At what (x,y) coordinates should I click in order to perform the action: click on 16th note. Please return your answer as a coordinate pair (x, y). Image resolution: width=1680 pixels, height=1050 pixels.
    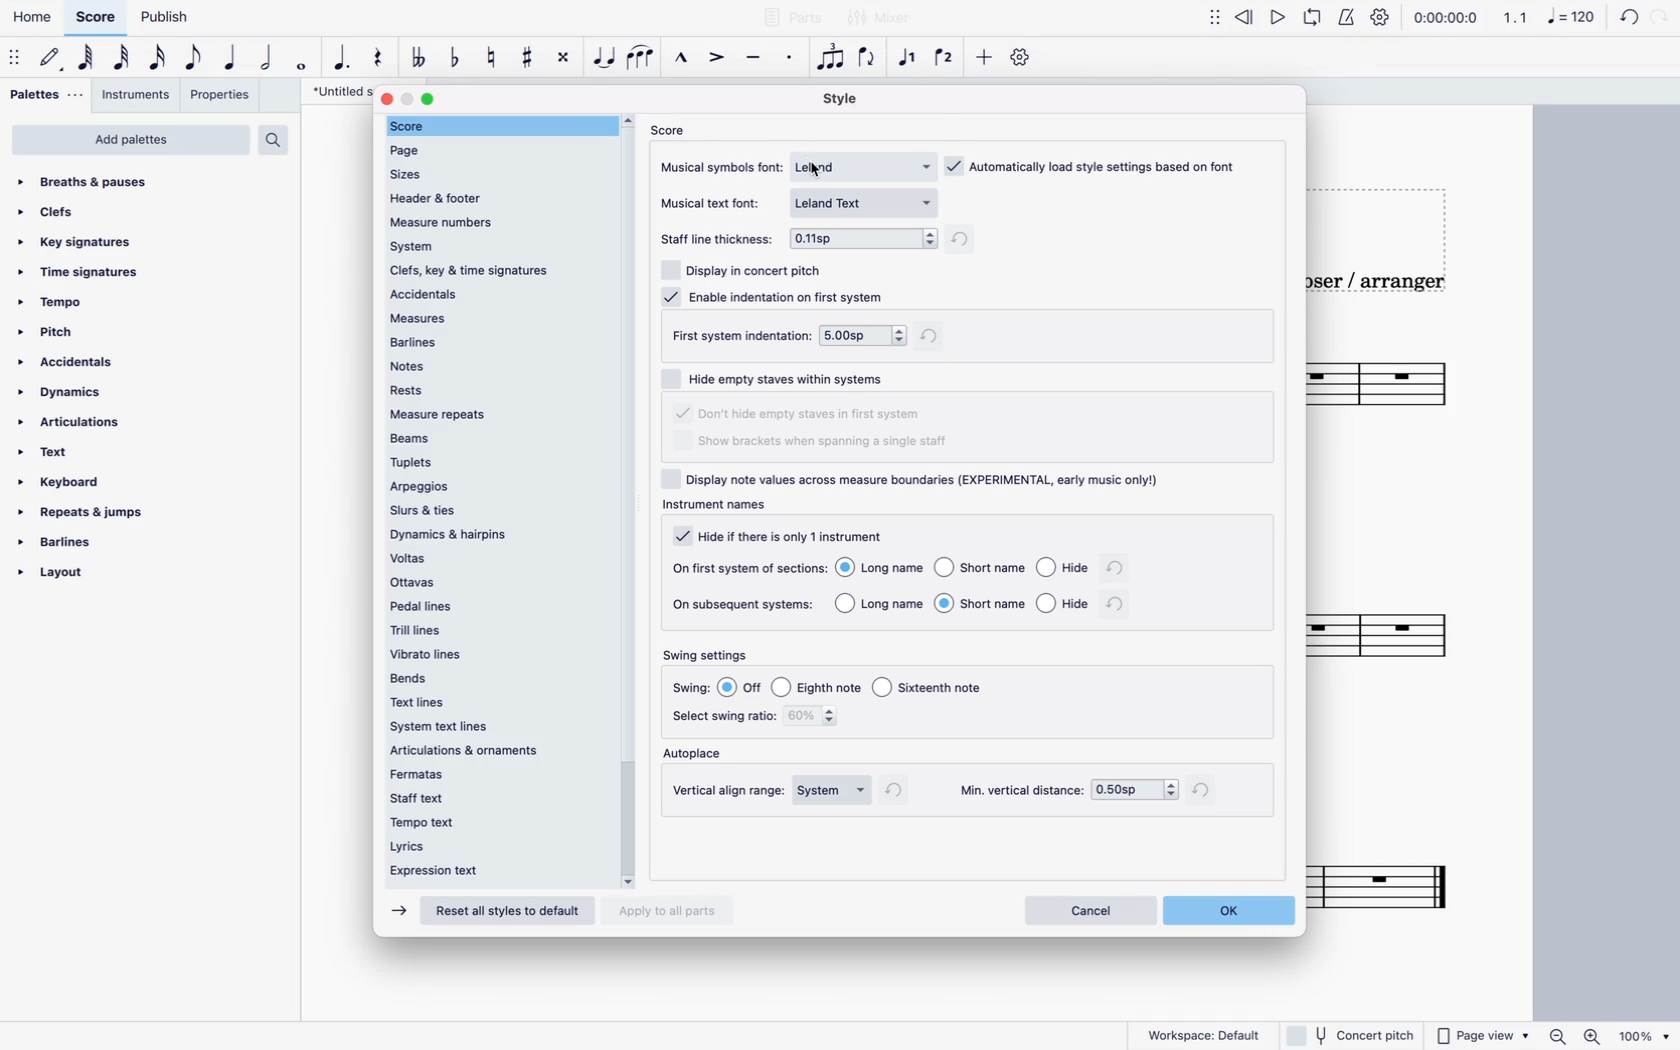
    Looking at the image, I should click on (161, 62).